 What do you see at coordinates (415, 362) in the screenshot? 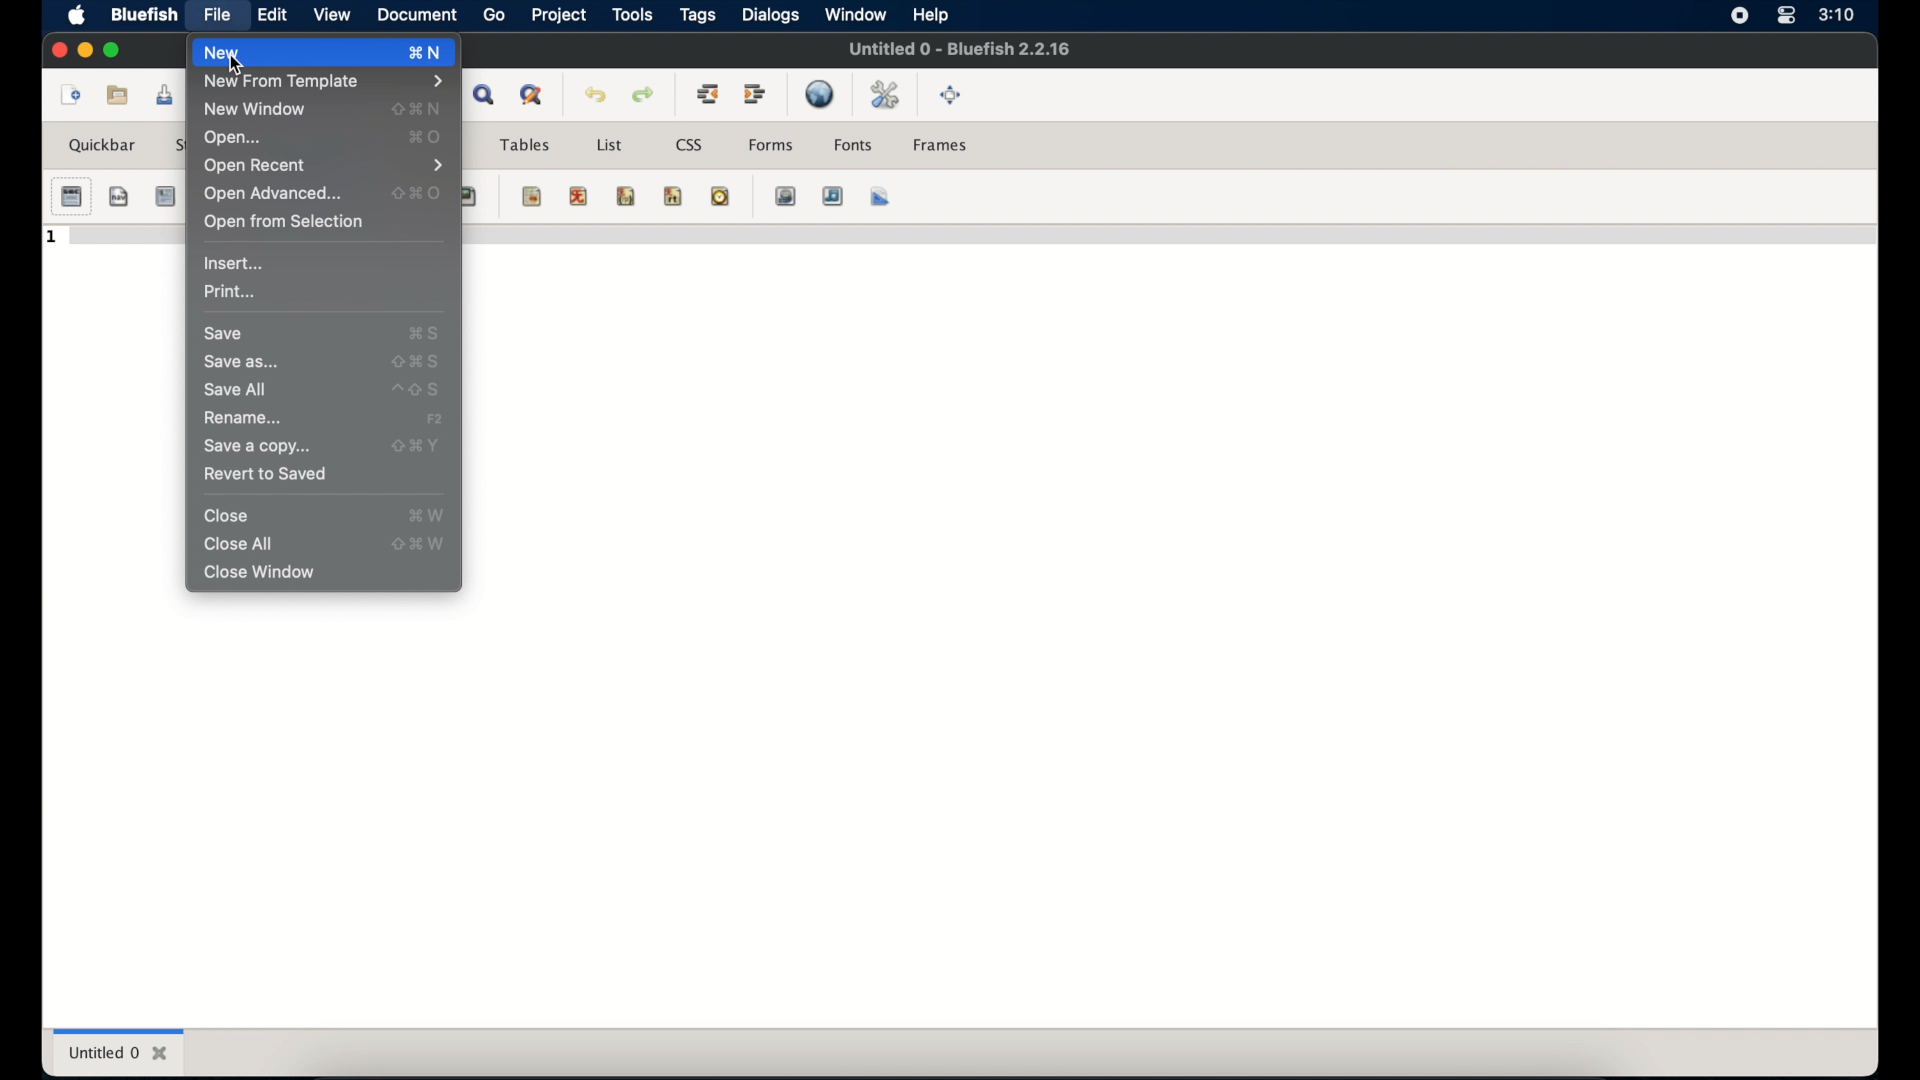
I see `save as shortcut` at bounding box center [415, 362].